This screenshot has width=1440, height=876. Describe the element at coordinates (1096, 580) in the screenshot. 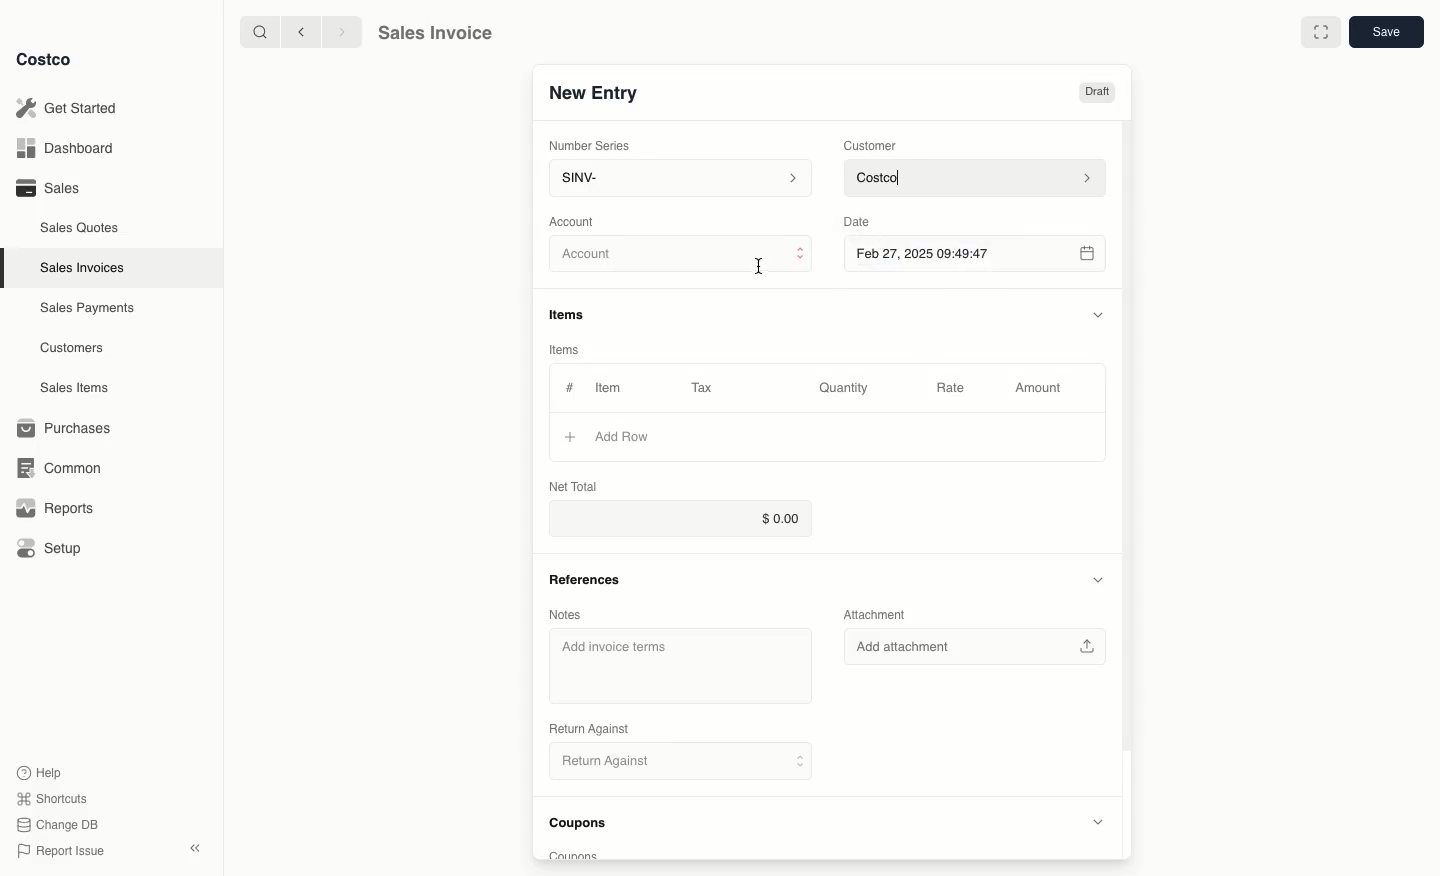

I see `Hide` at that location.